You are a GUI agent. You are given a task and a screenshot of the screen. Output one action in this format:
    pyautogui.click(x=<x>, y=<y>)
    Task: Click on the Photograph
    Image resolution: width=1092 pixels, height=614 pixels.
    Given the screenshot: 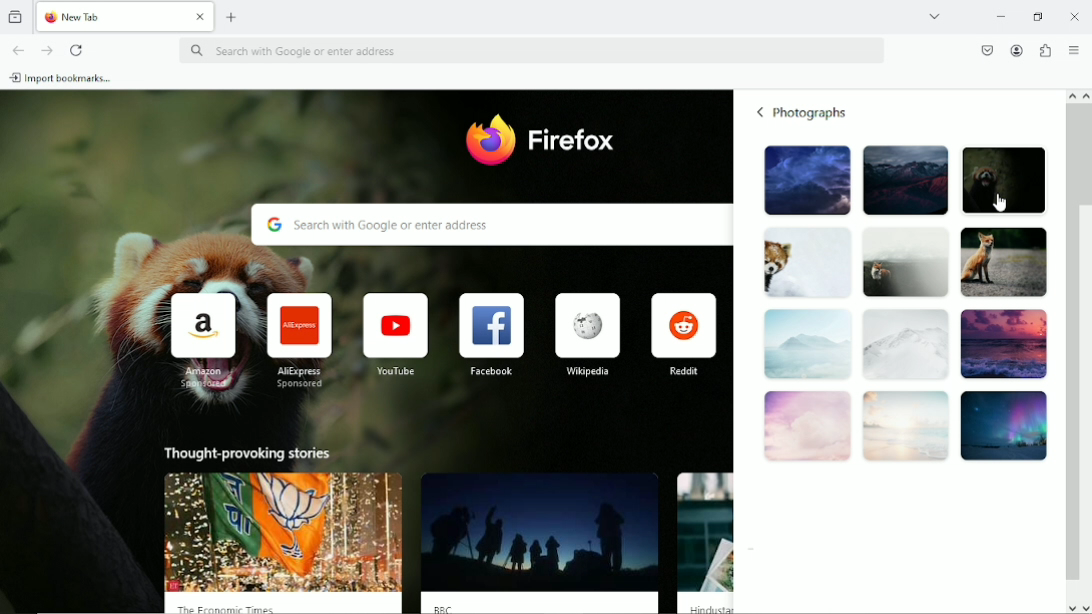 What is the action you would take?
    pyautogui.click(x=1005, y=425)
    